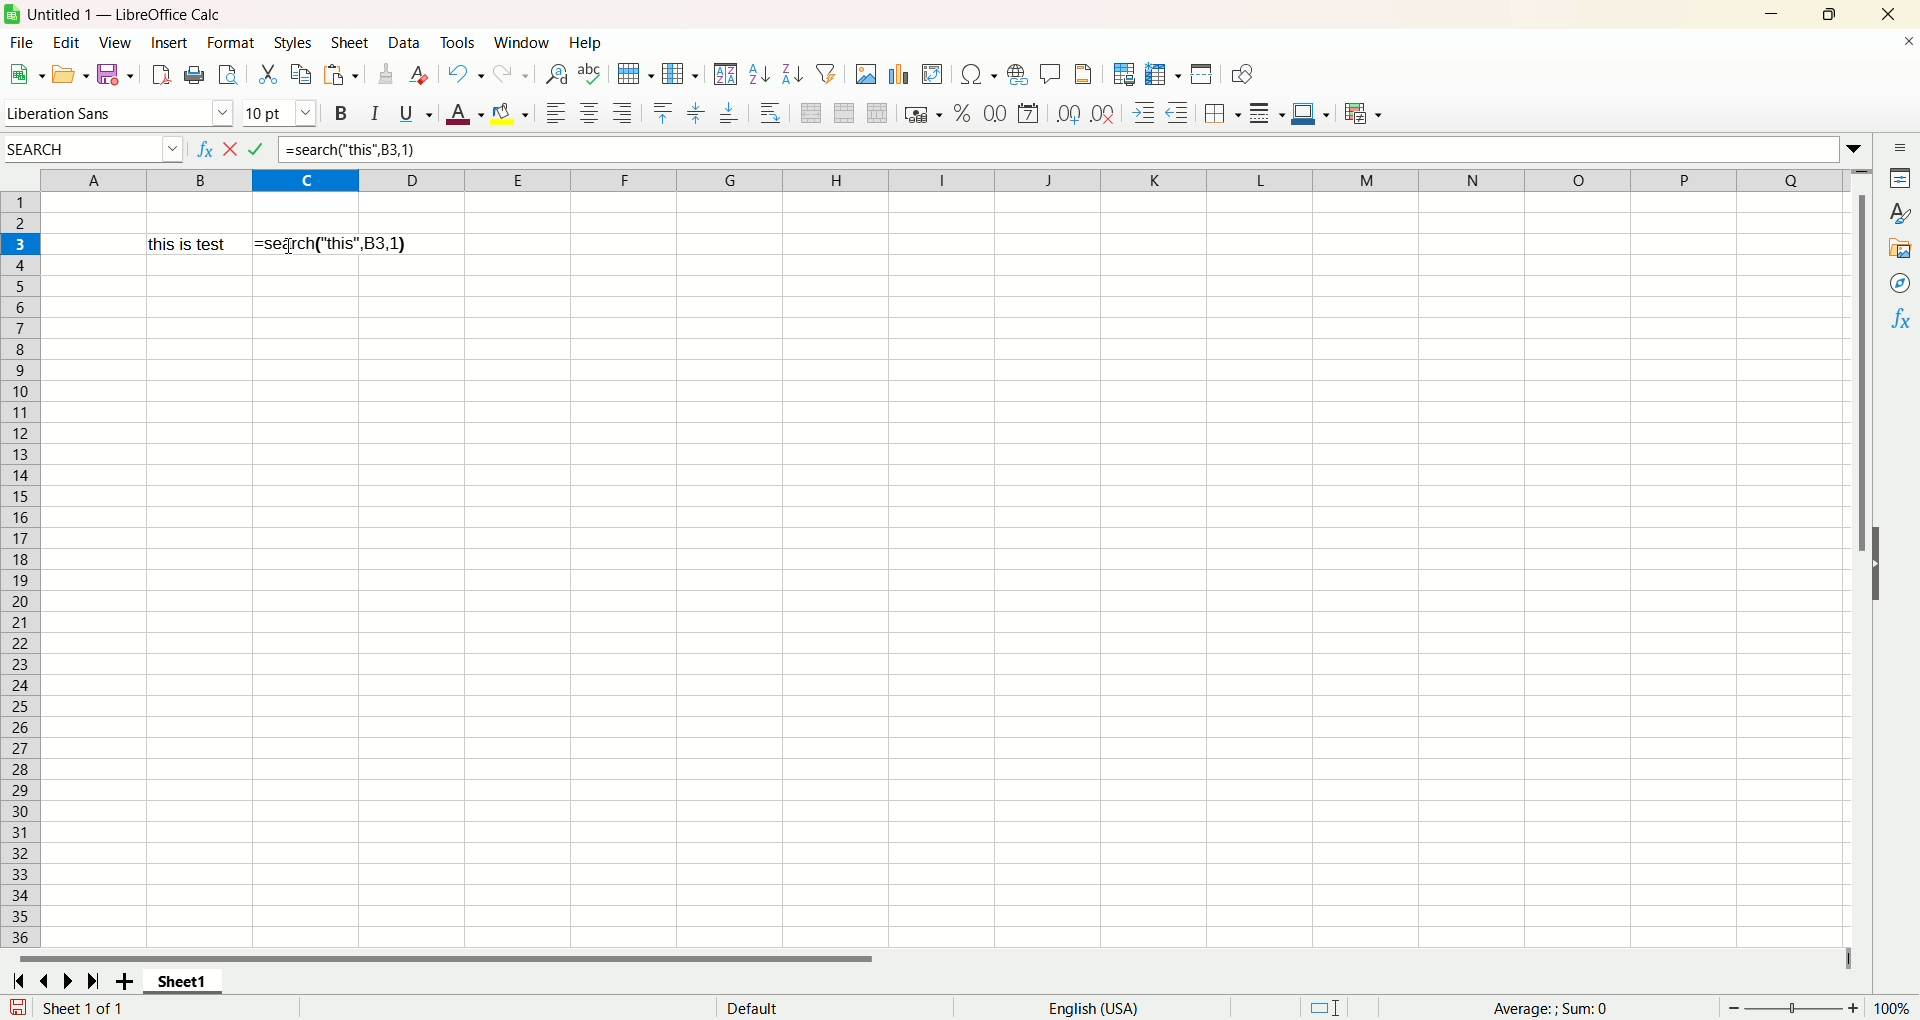  Describe the element at coordinates (1017, 74) in the screenshot. I see `insert hyperlink` at that location.